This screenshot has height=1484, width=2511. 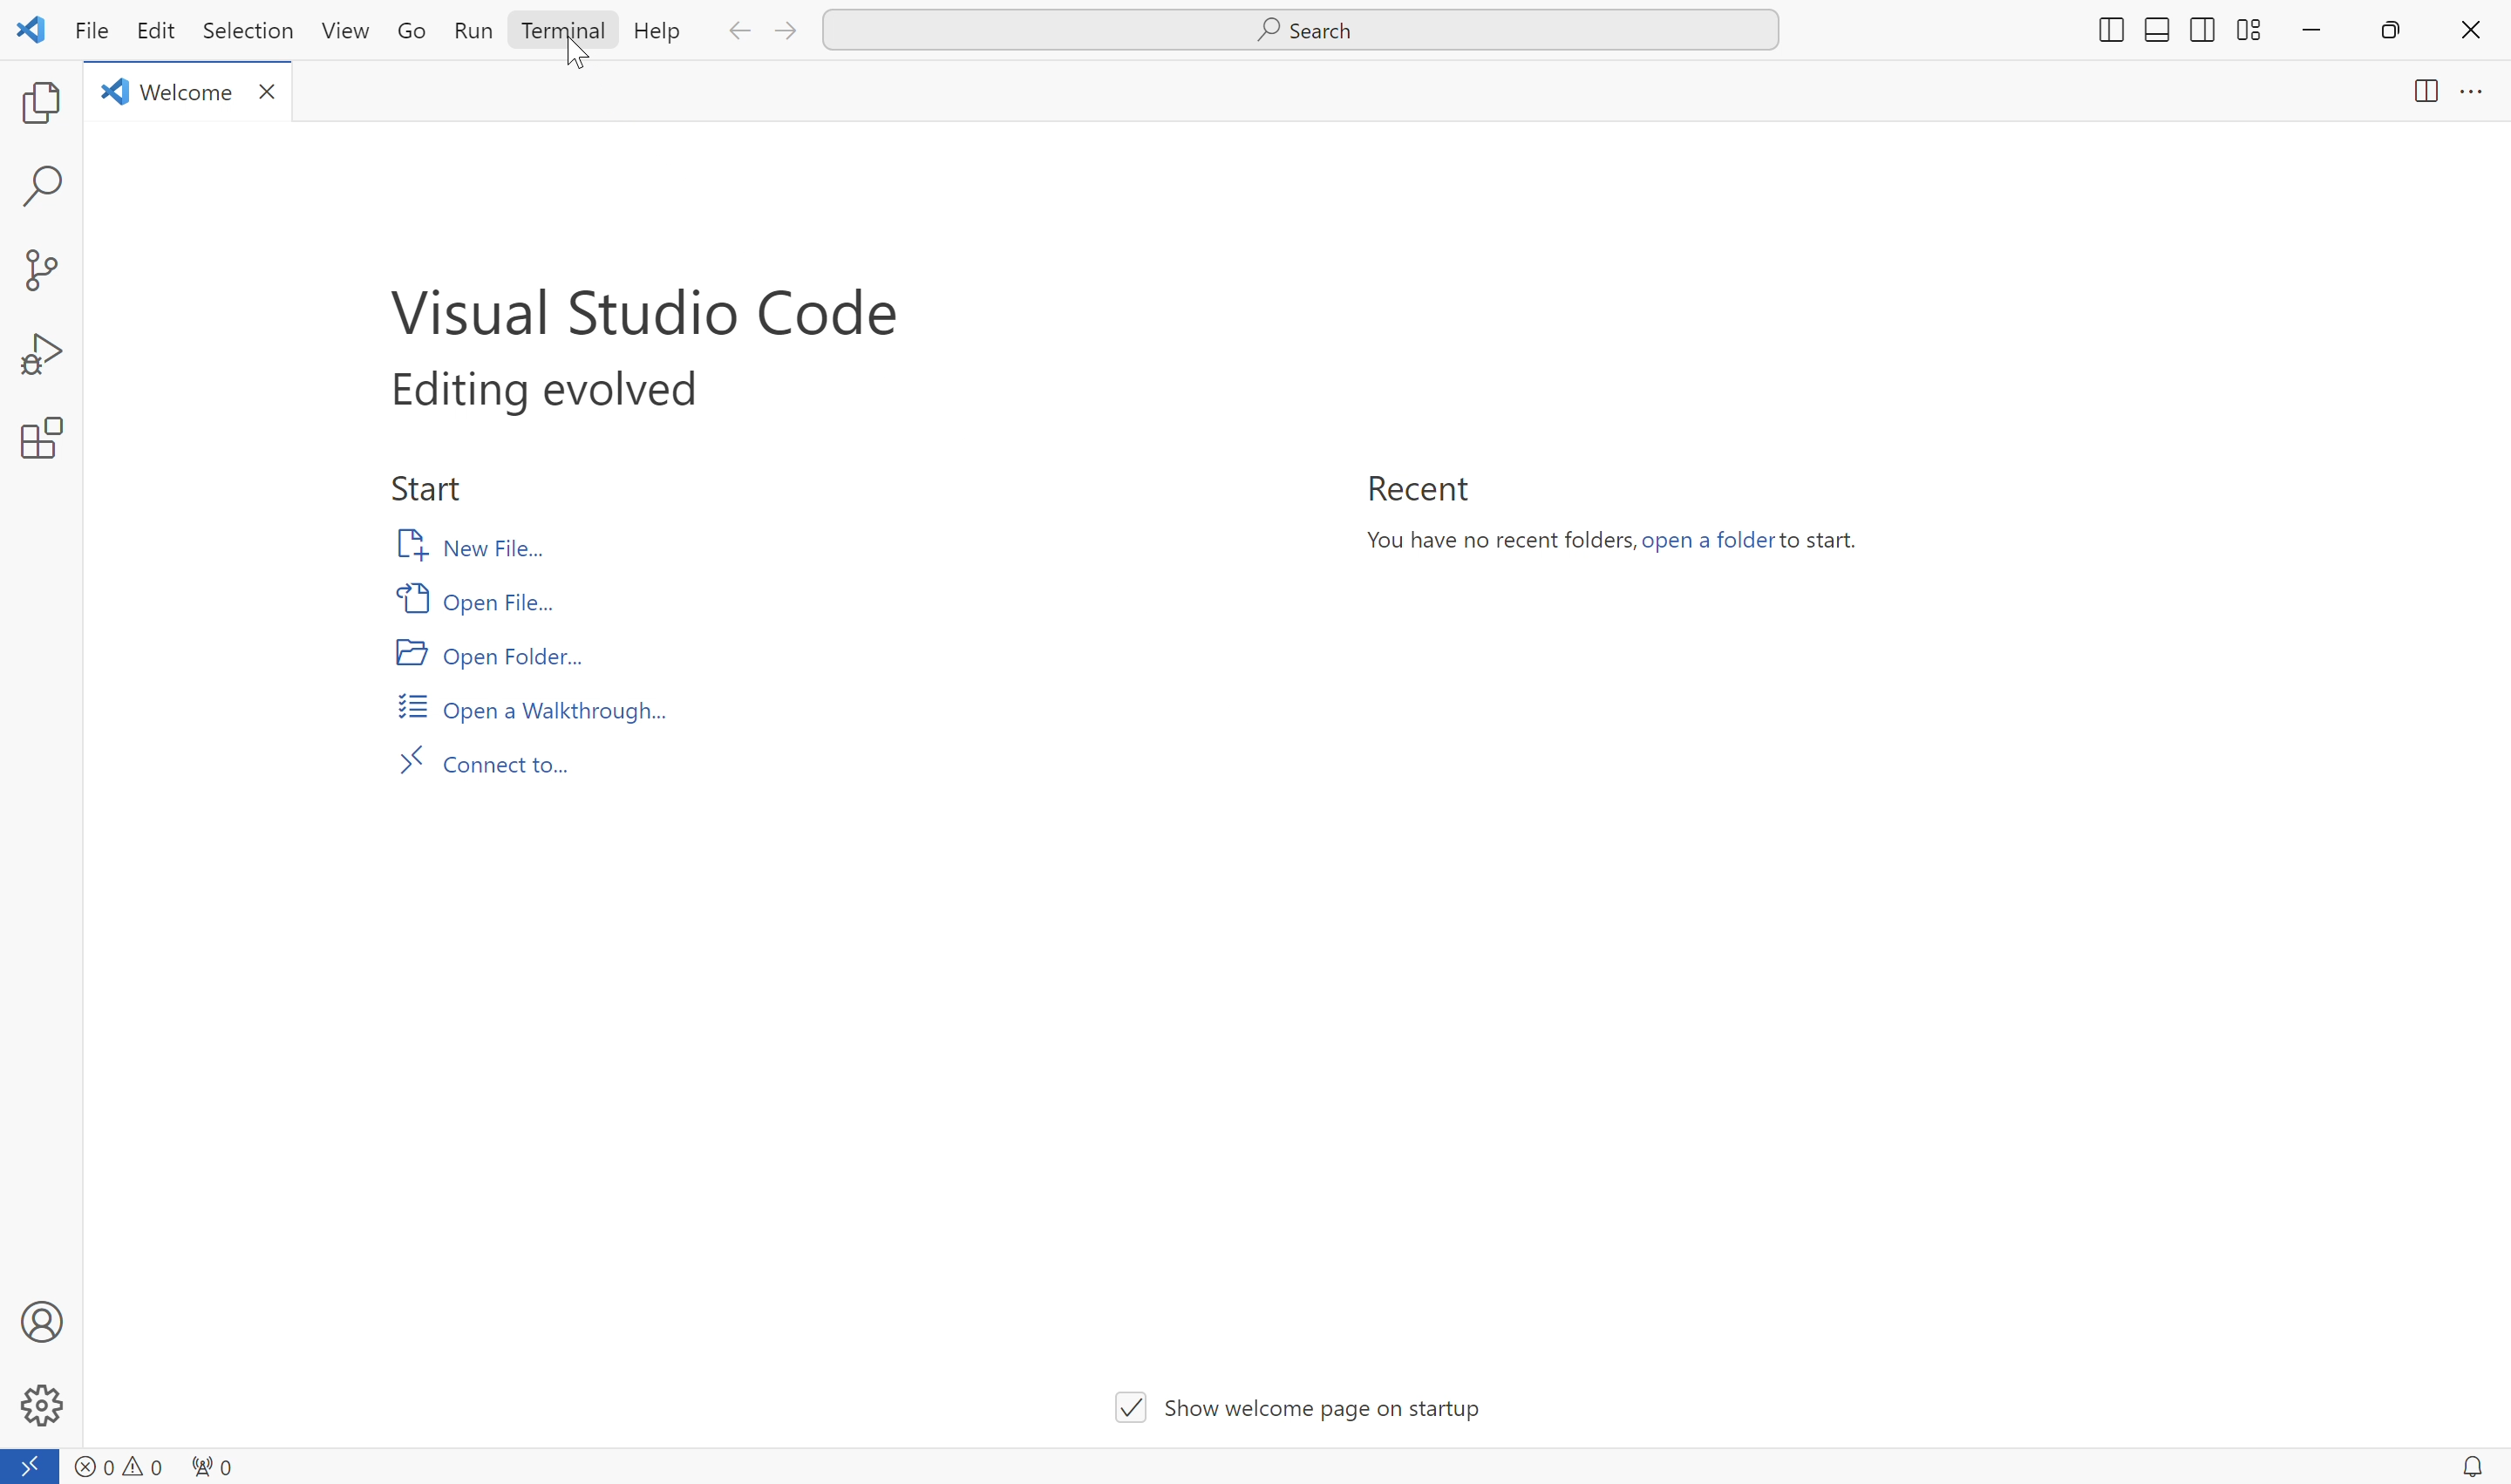 What do you see at coordinates (656, 31) in the screenshot?
I see `Help` at bounding box center [656, 31].